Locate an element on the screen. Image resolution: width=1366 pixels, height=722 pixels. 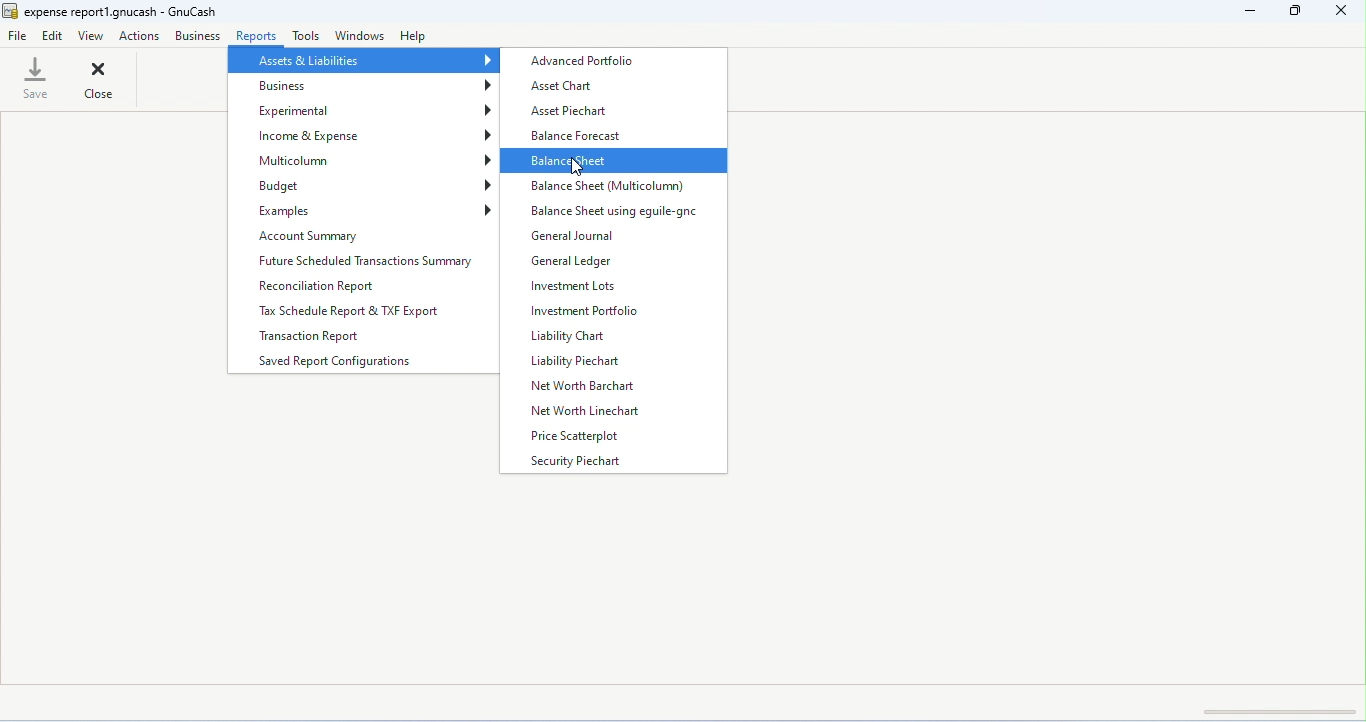
save is located at coordinates (35, 79).